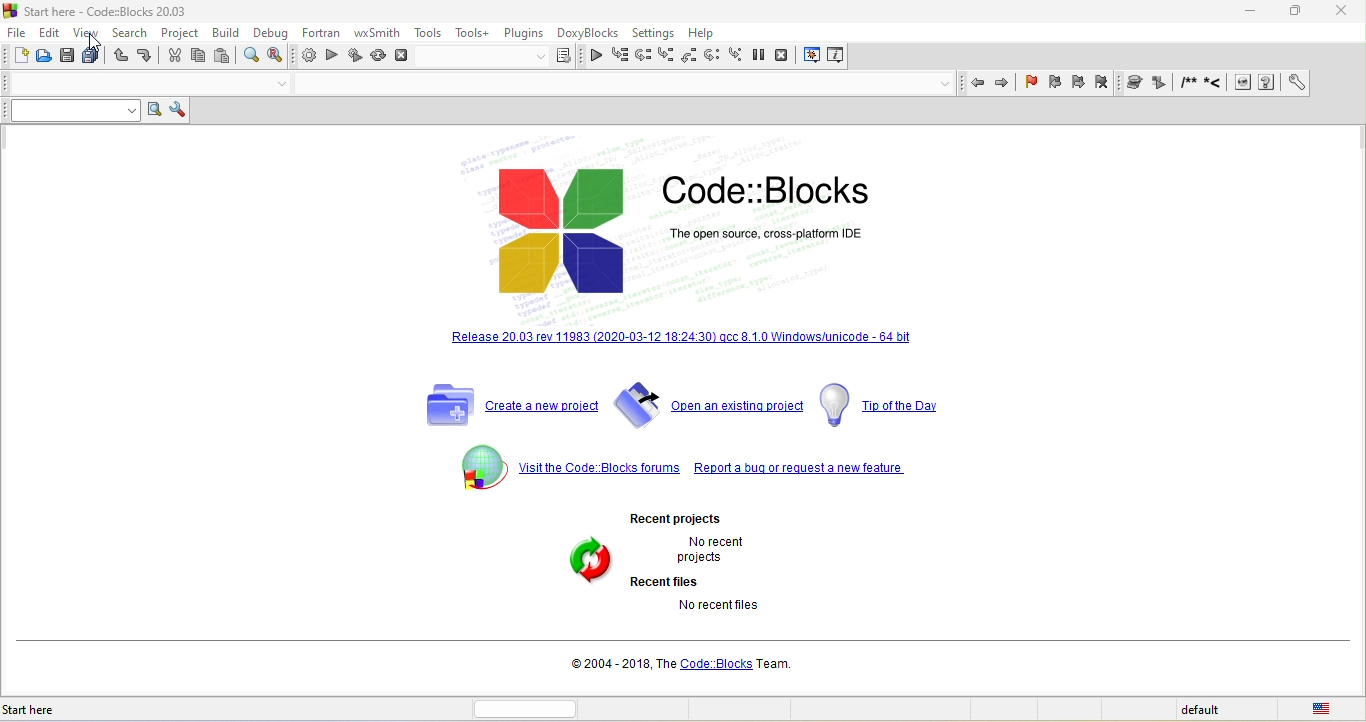 This screenshot has width=1366, height=722. What do you see at coordinates (267, 32) in the screenshot?
I see `debug` at bounding box center [267, 32].